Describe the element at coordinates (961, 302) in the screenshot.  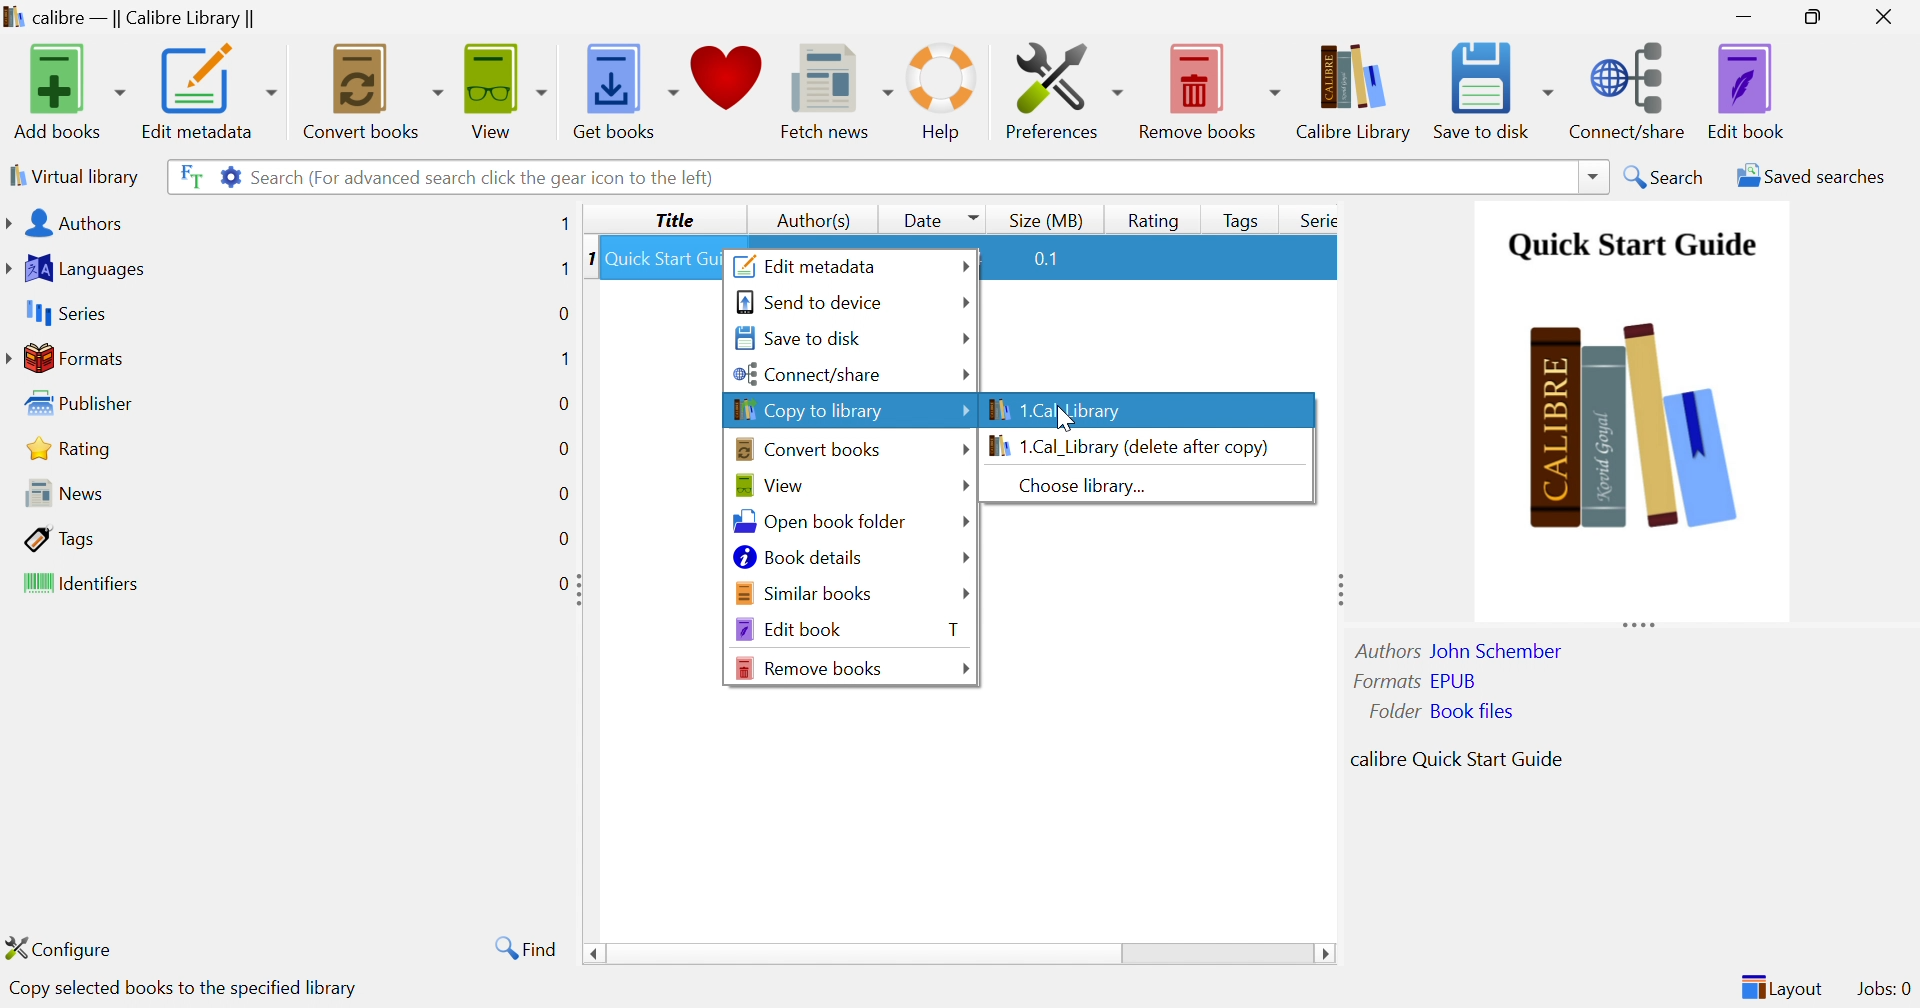
I see `Drop Down` at that location.